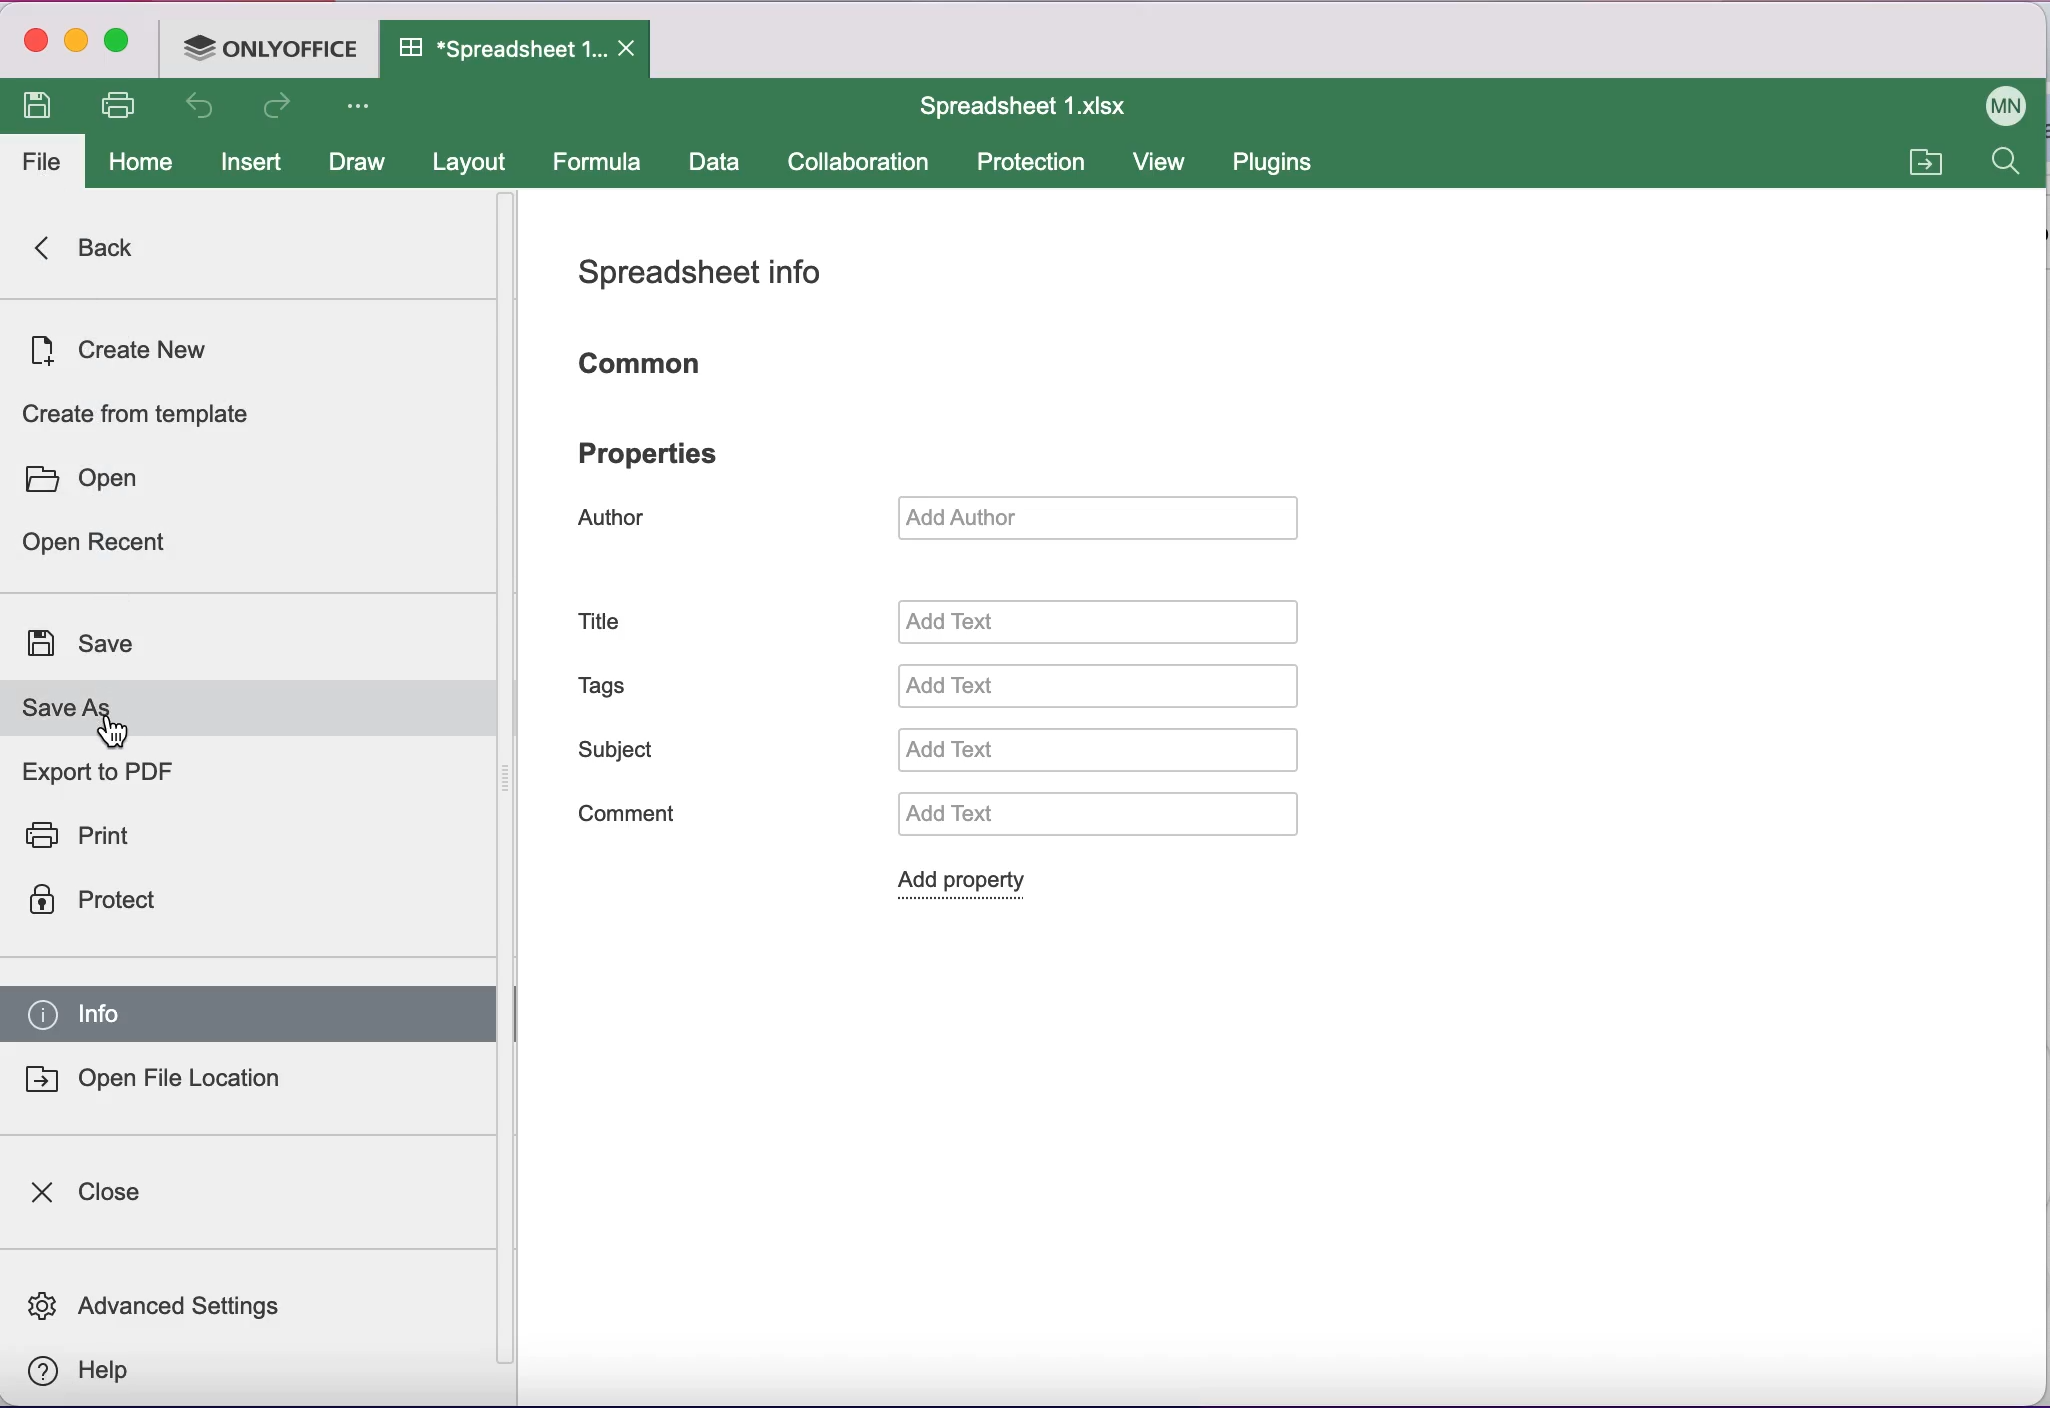  Describe the element at coordinates (94, 1374) in the screenshot. I see `help` at that location.